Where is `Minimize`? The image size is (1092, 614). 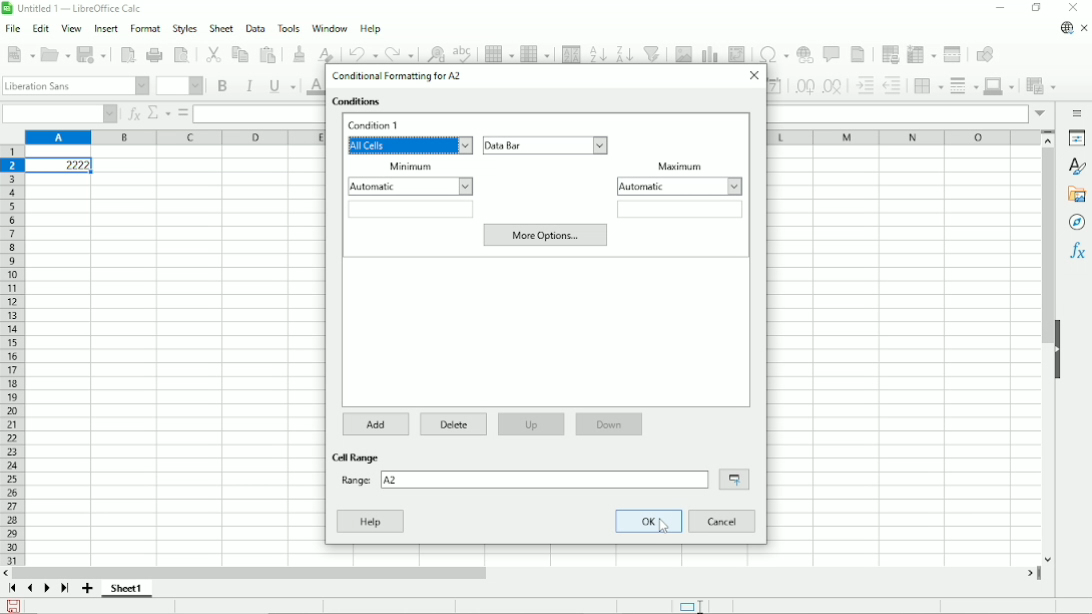 Minimize is located at coordinates (999, 7).